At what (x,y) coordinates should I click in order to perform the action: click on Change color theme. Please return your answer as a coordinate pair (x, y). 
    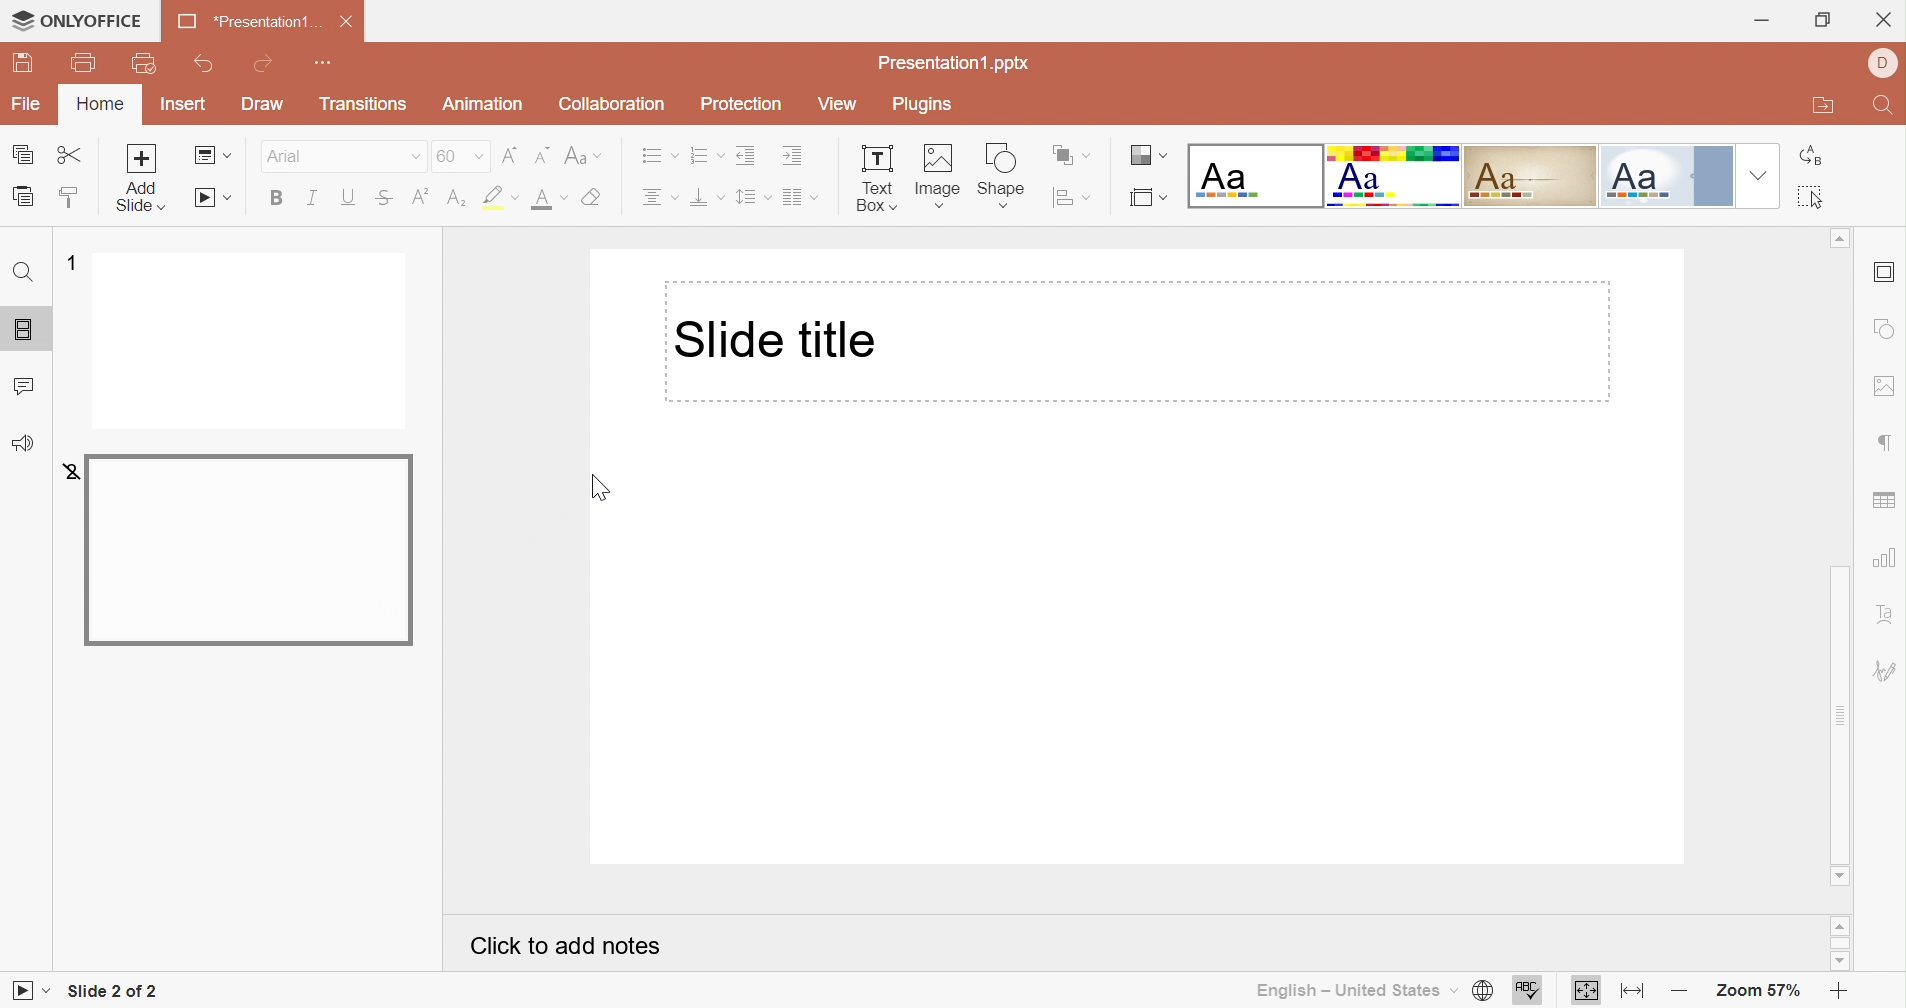
    Looking at the image, I should click on (1145, 156).